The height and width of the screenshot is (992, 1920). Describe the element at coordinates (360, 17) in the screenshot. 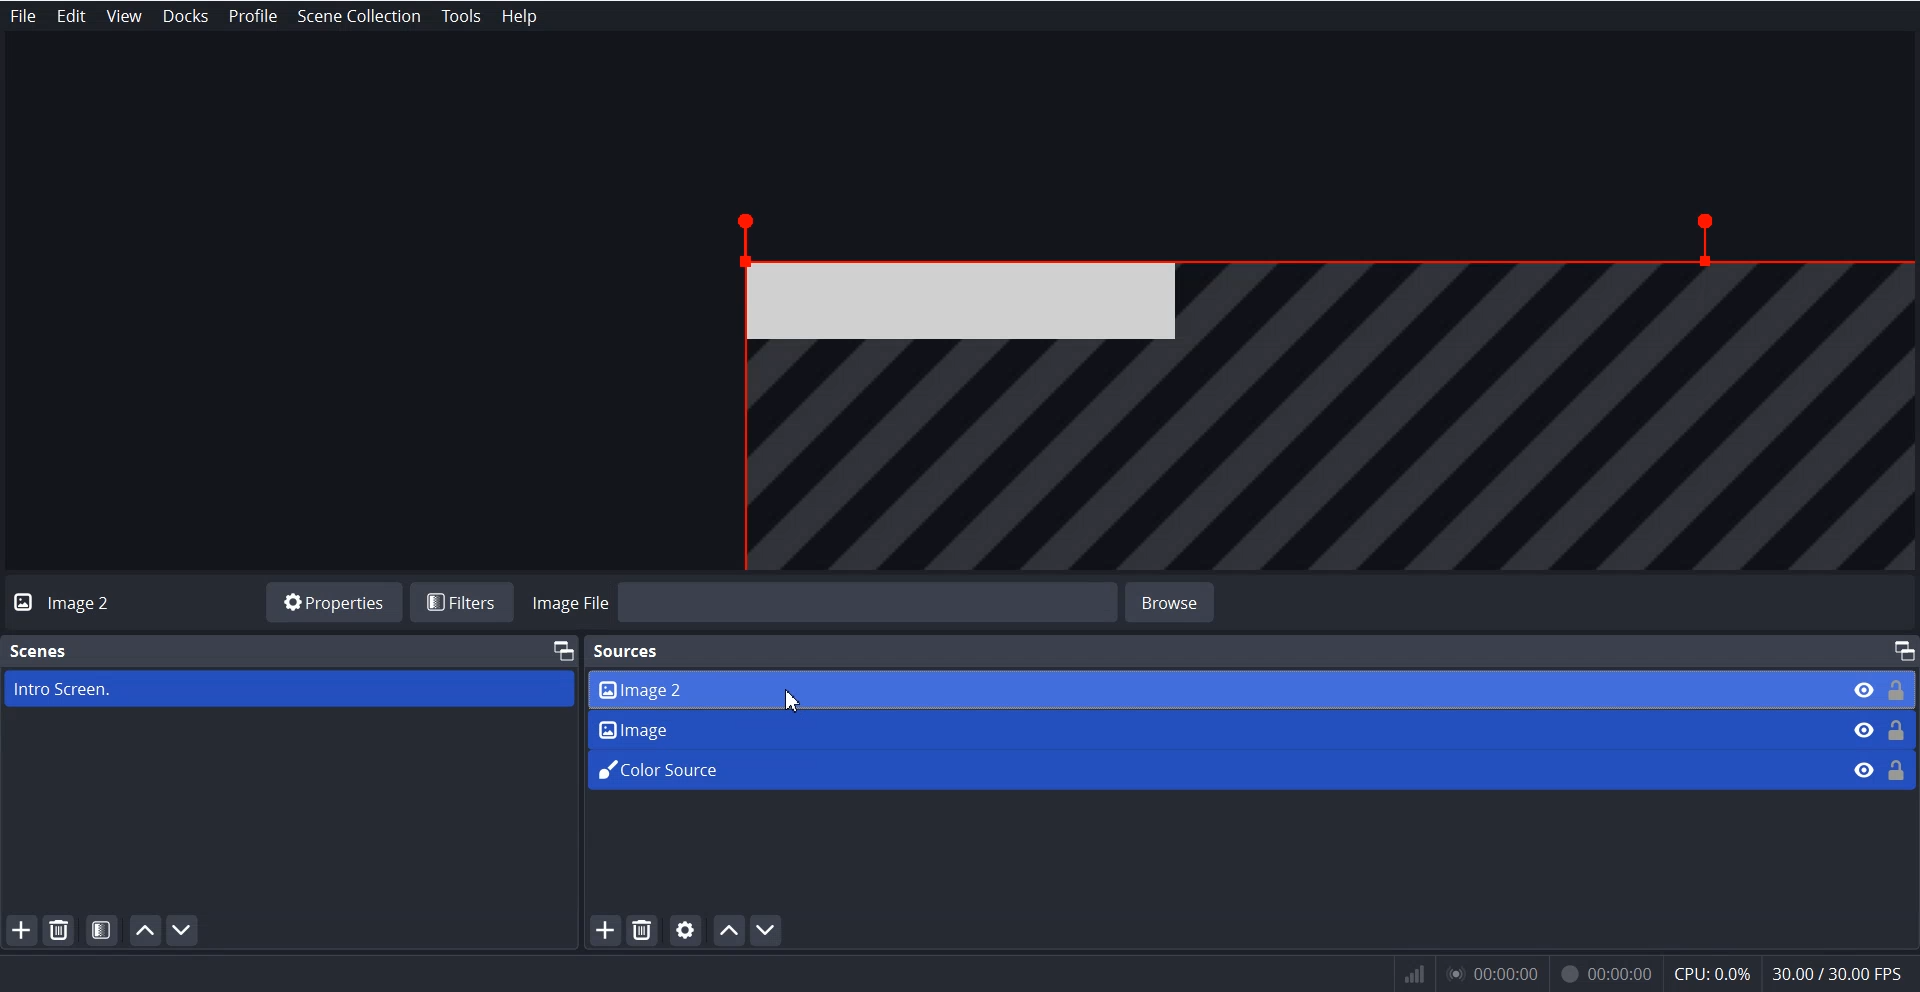

I see `Scene Collection` at that location.